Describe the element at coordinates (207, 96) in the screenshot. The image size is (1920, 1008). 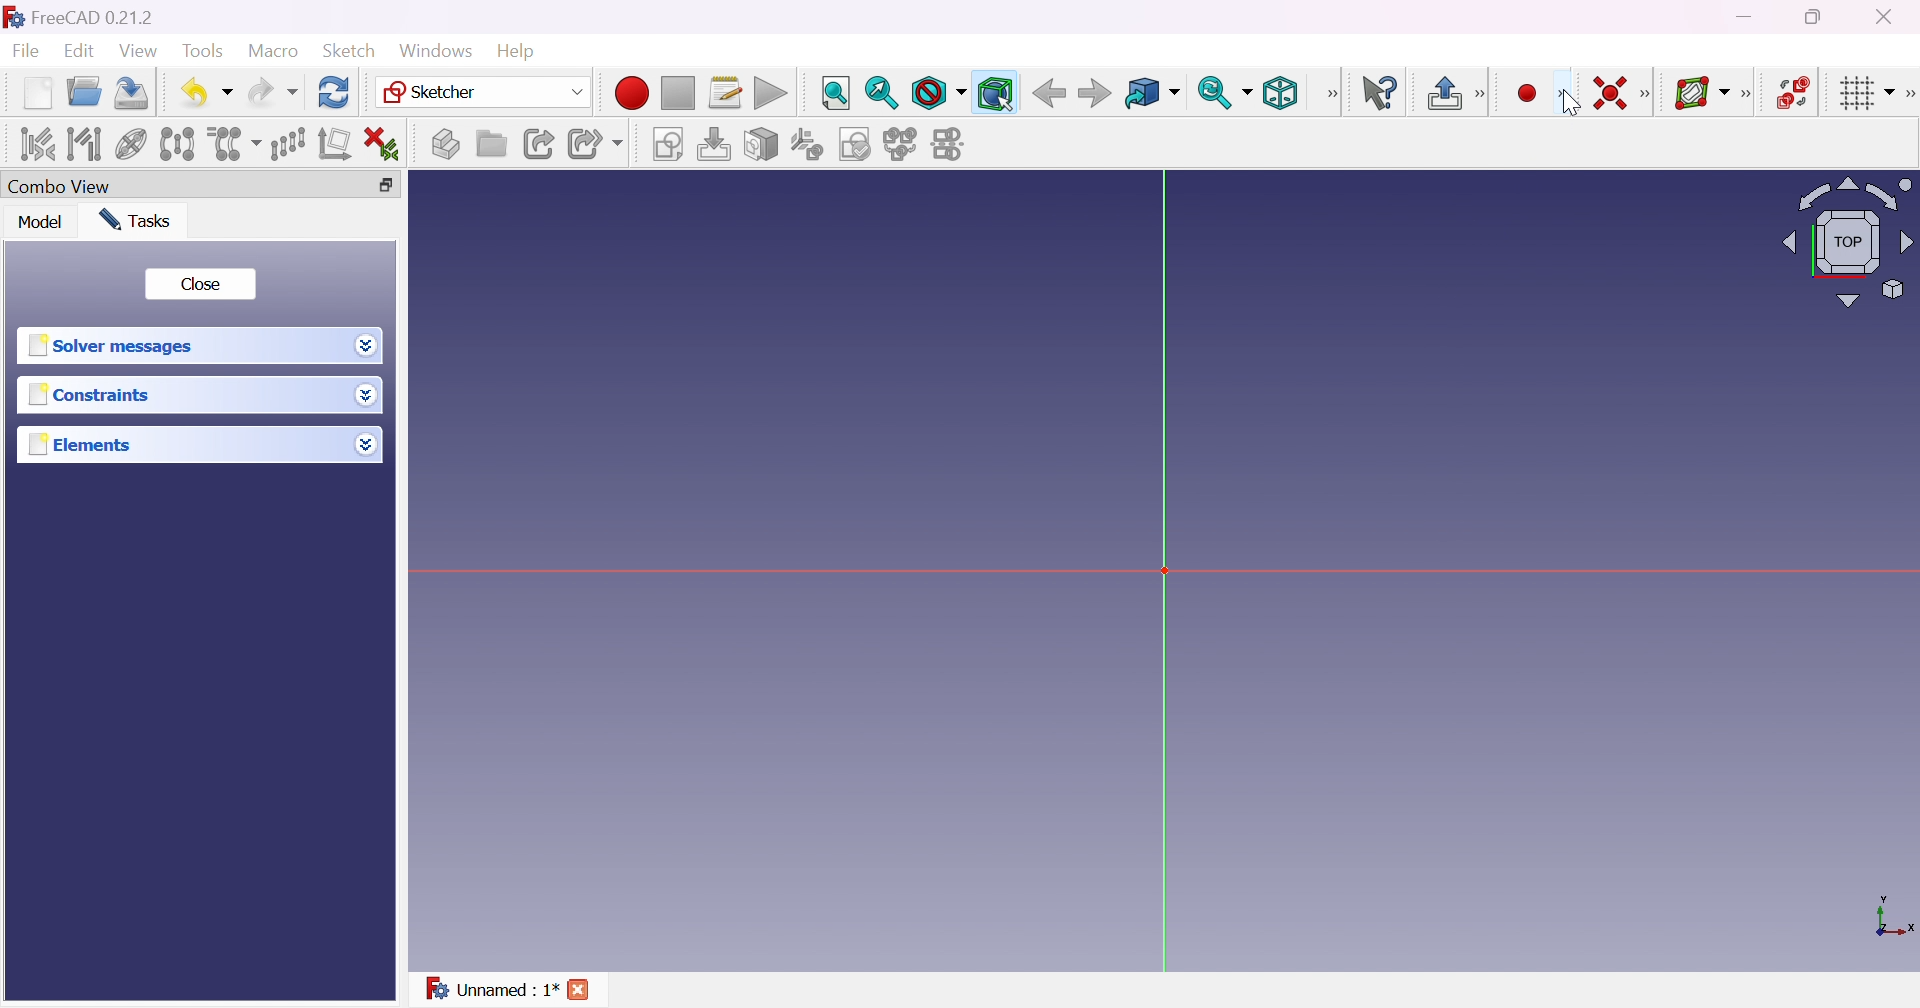
I see `Undo` at that location.